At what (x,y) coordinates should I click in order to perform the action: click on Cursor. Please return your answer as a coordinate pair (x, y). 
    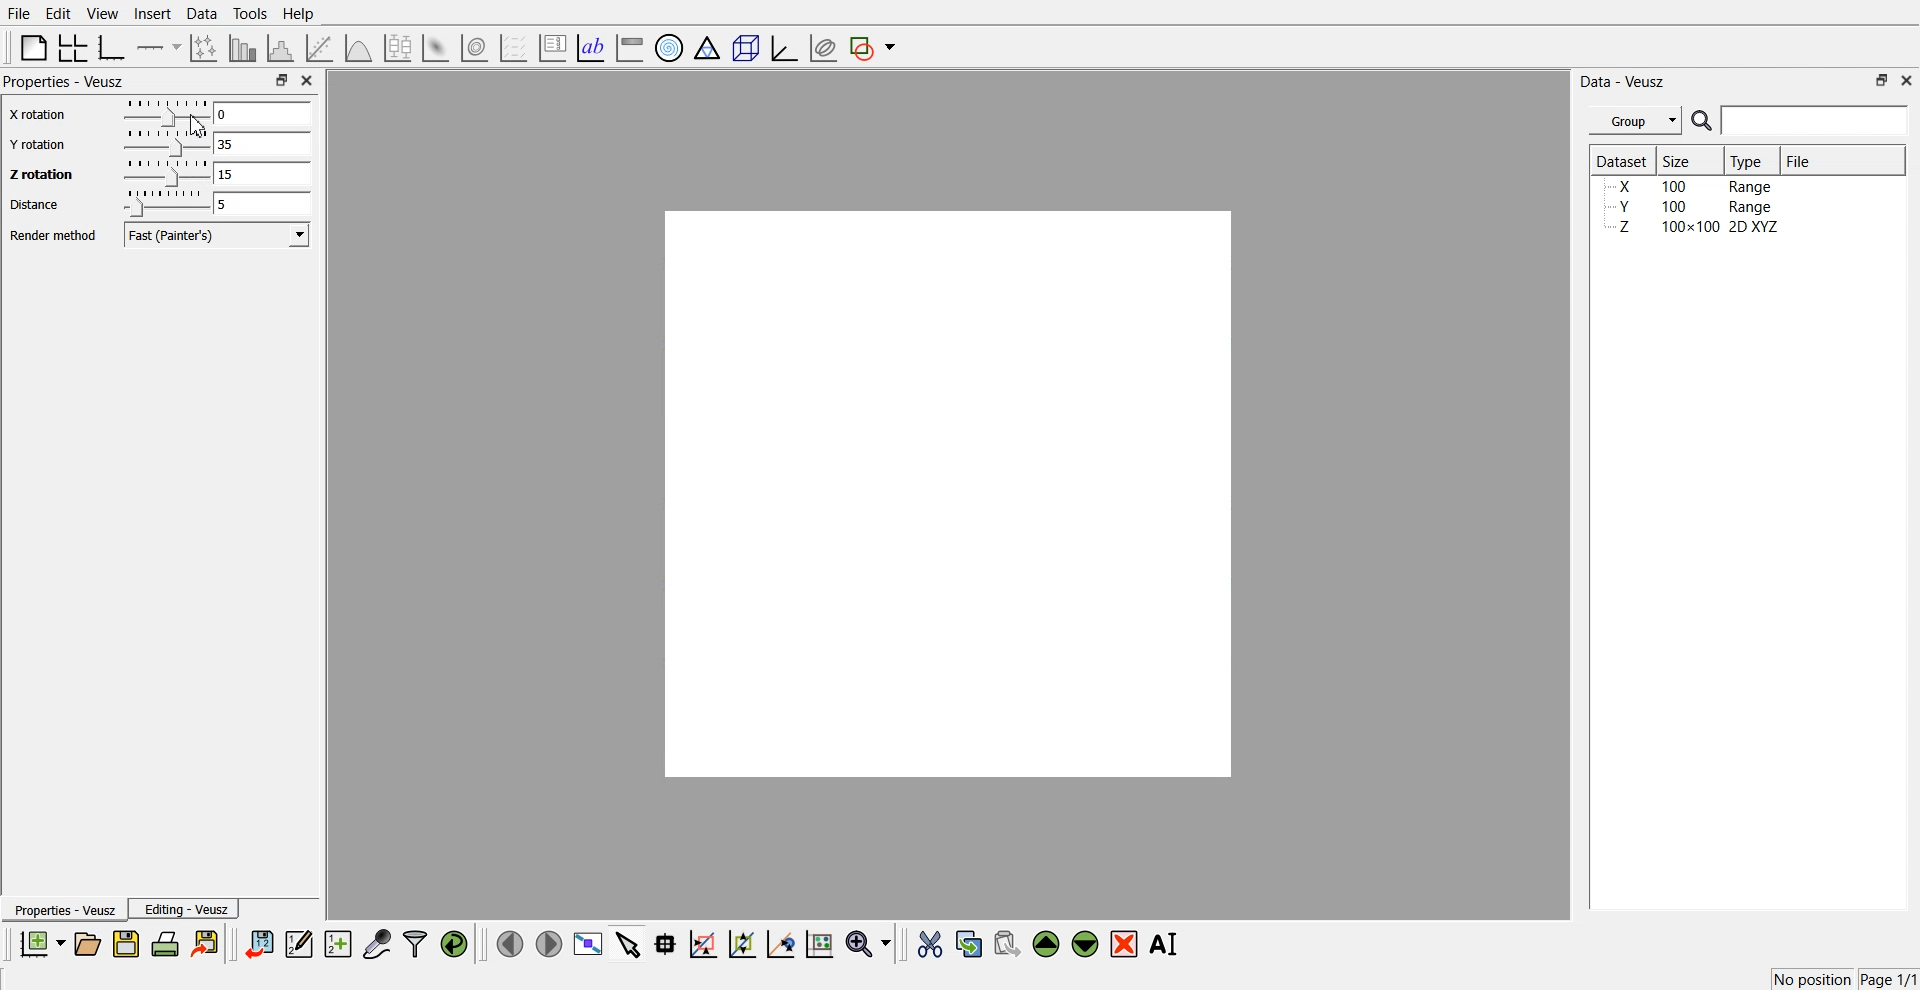
    Looking at the image, I should click on (198, 127).